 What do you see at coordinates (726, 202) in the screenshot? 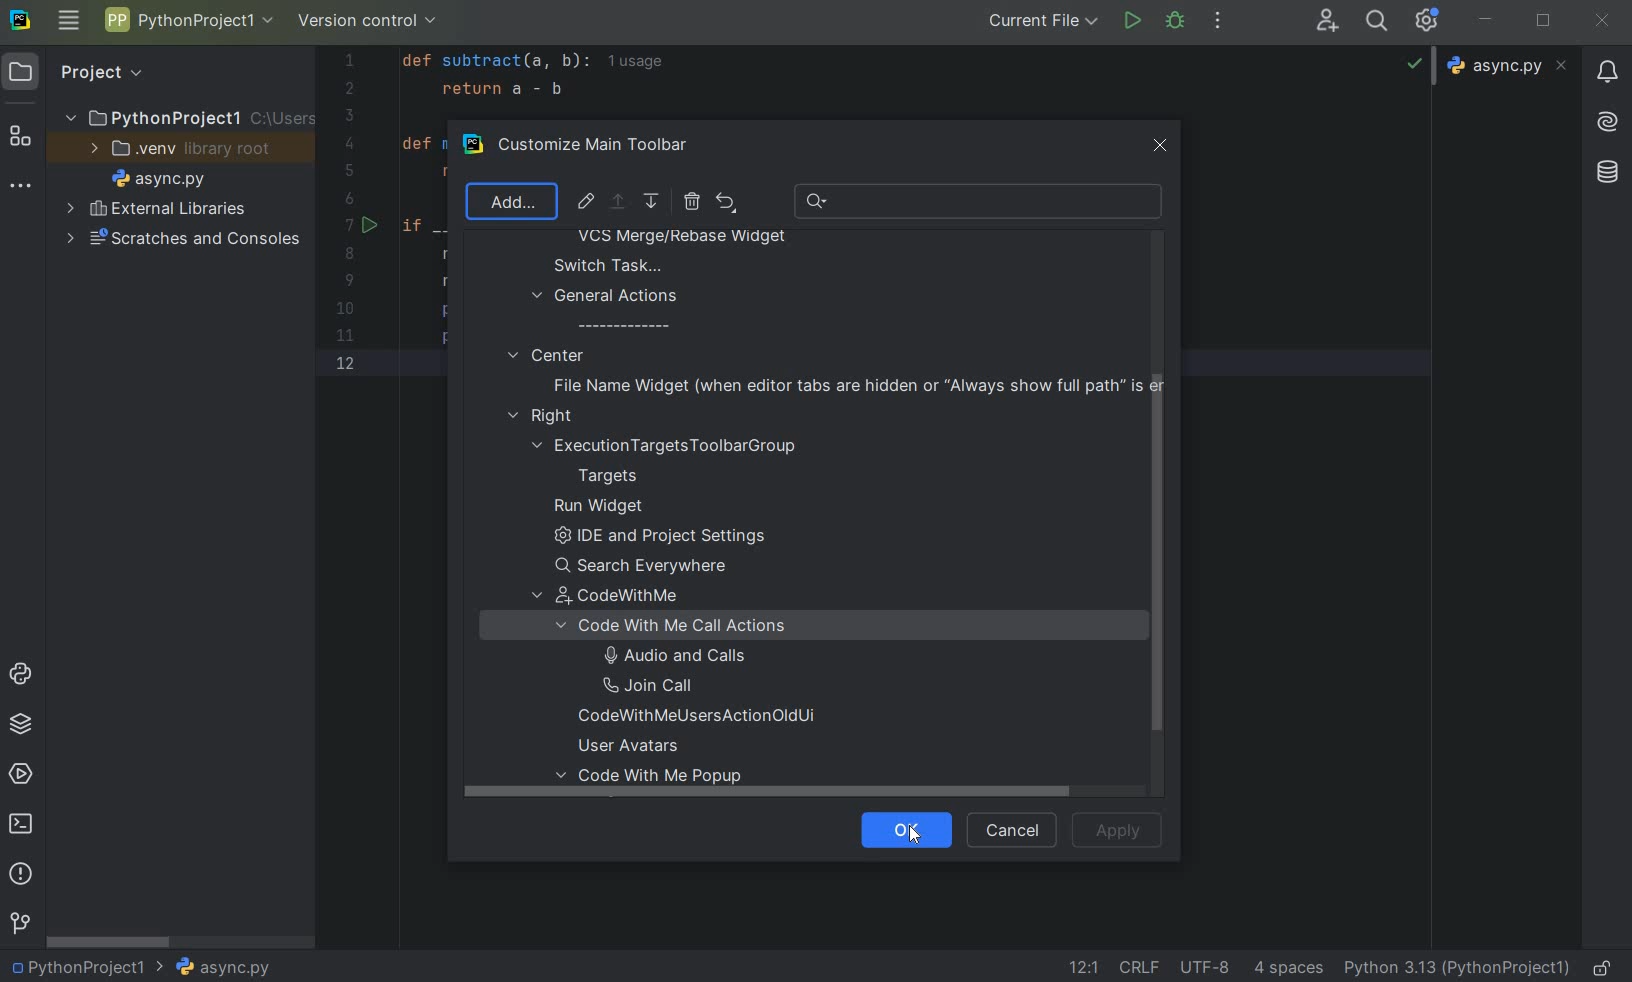
I see `RESTORE ACTIONS` at bounding box center [726, 202].